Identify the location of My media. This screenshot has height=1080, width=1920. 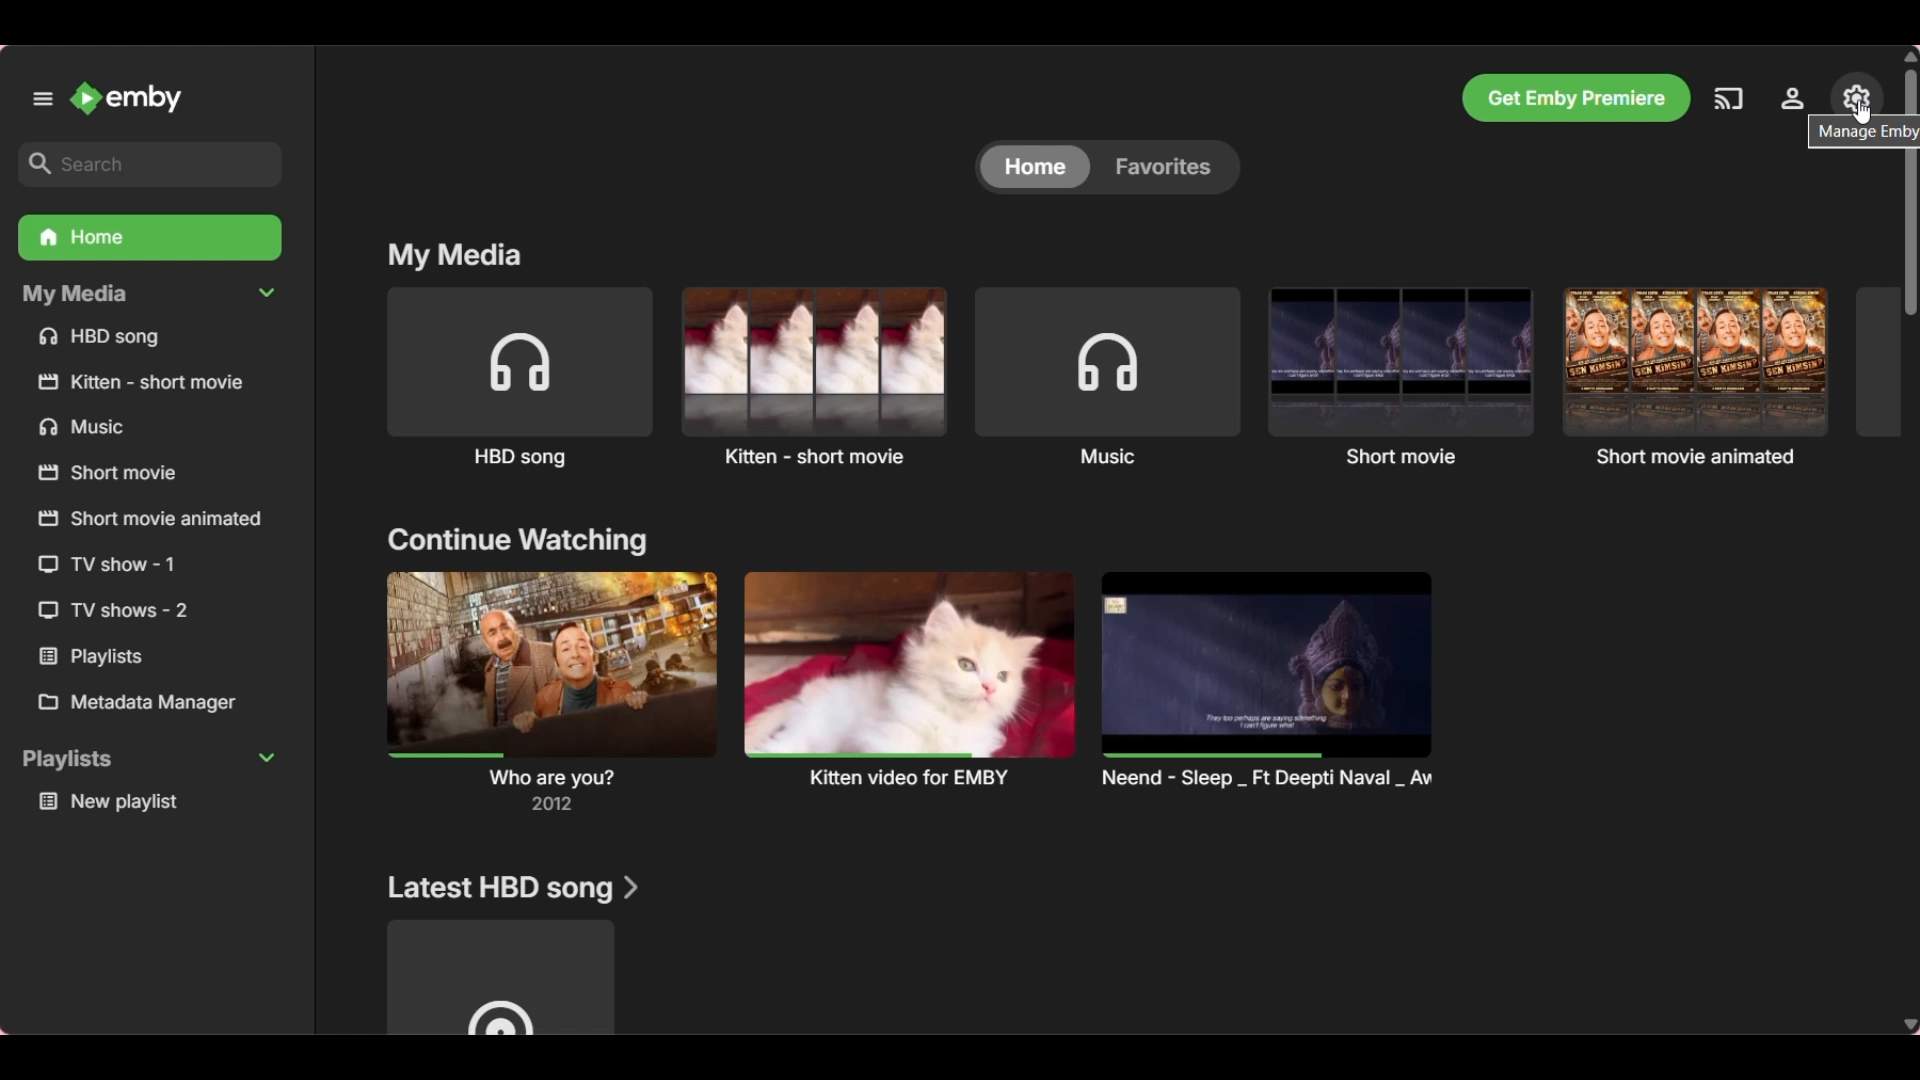
(455, 257).